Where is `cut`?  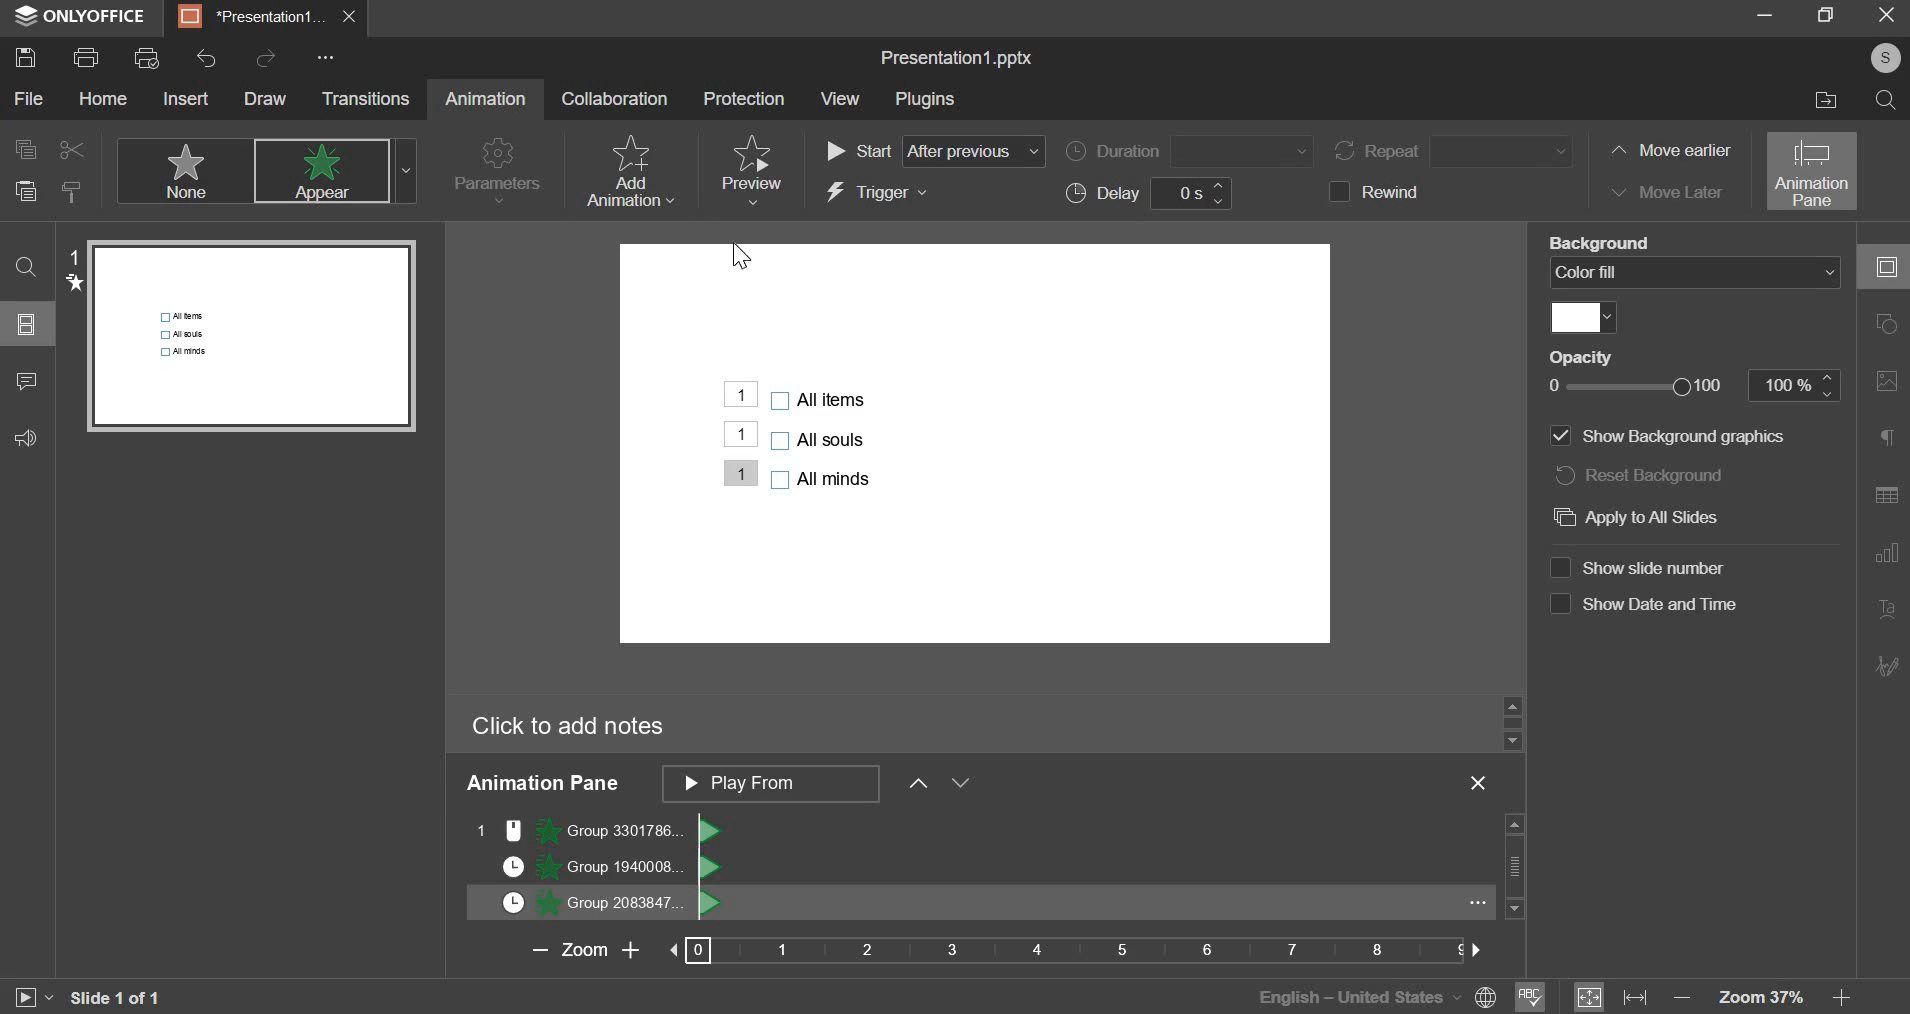
cut is located at coordinates (68, 149).